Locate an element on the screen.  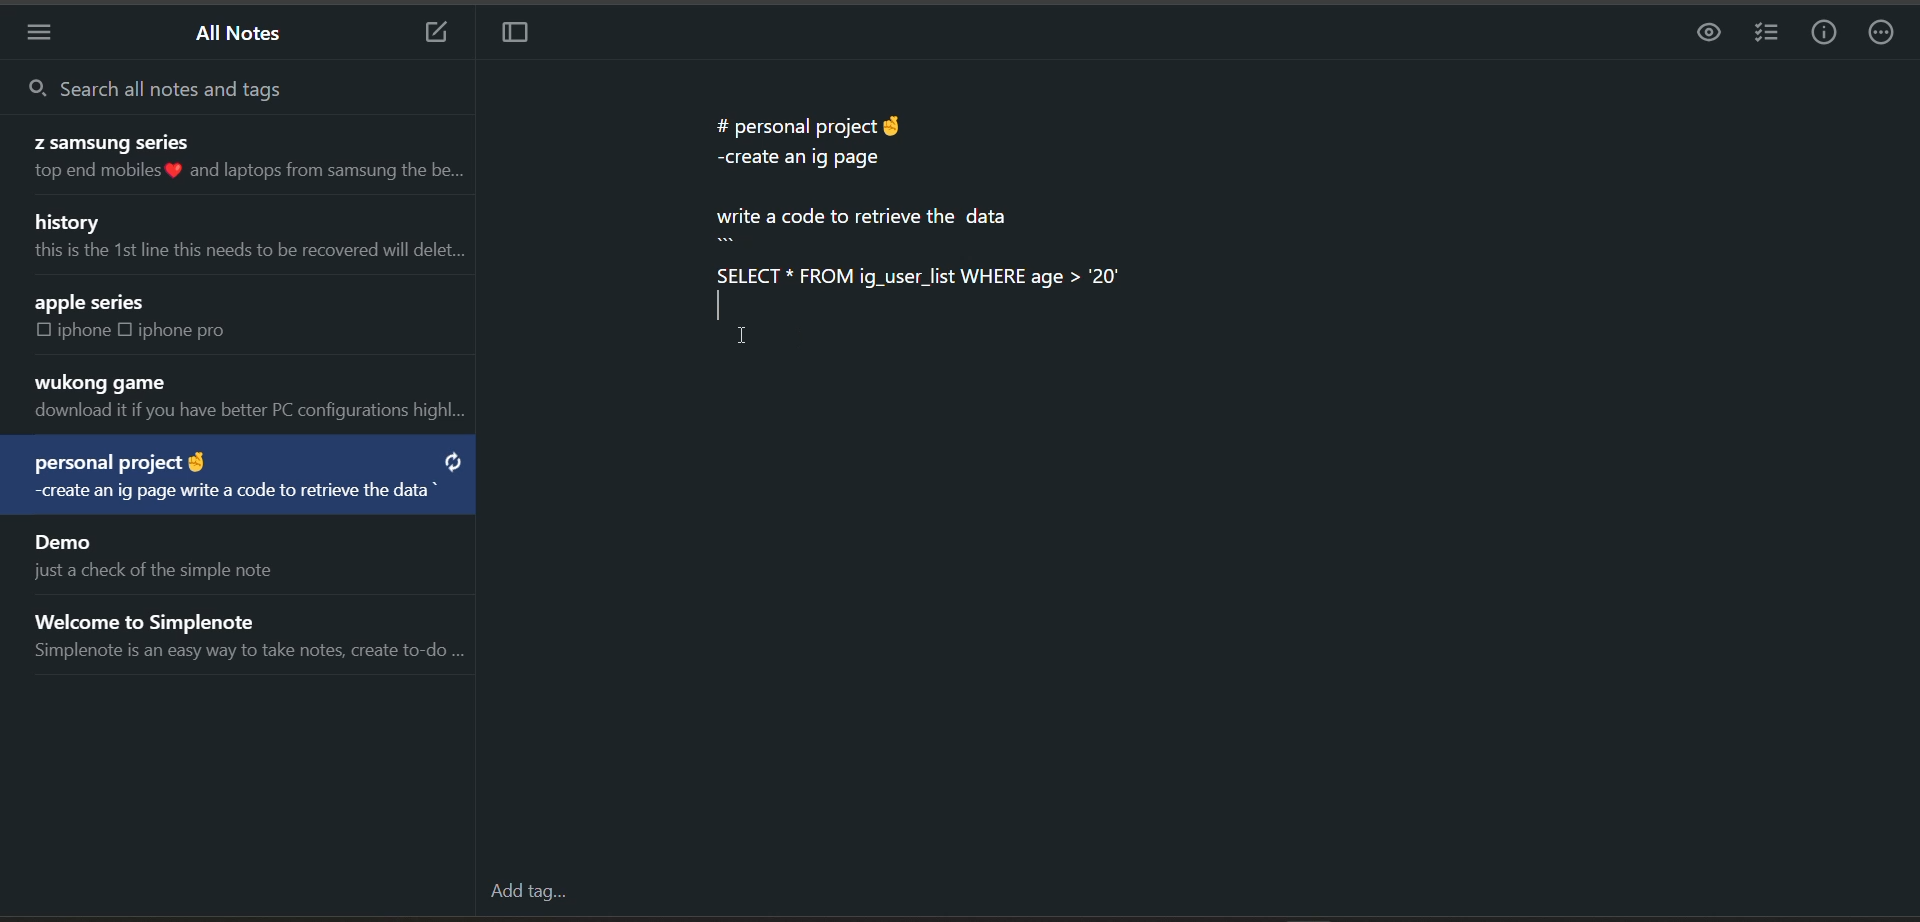
add tag is located at coordinates (525, 894).